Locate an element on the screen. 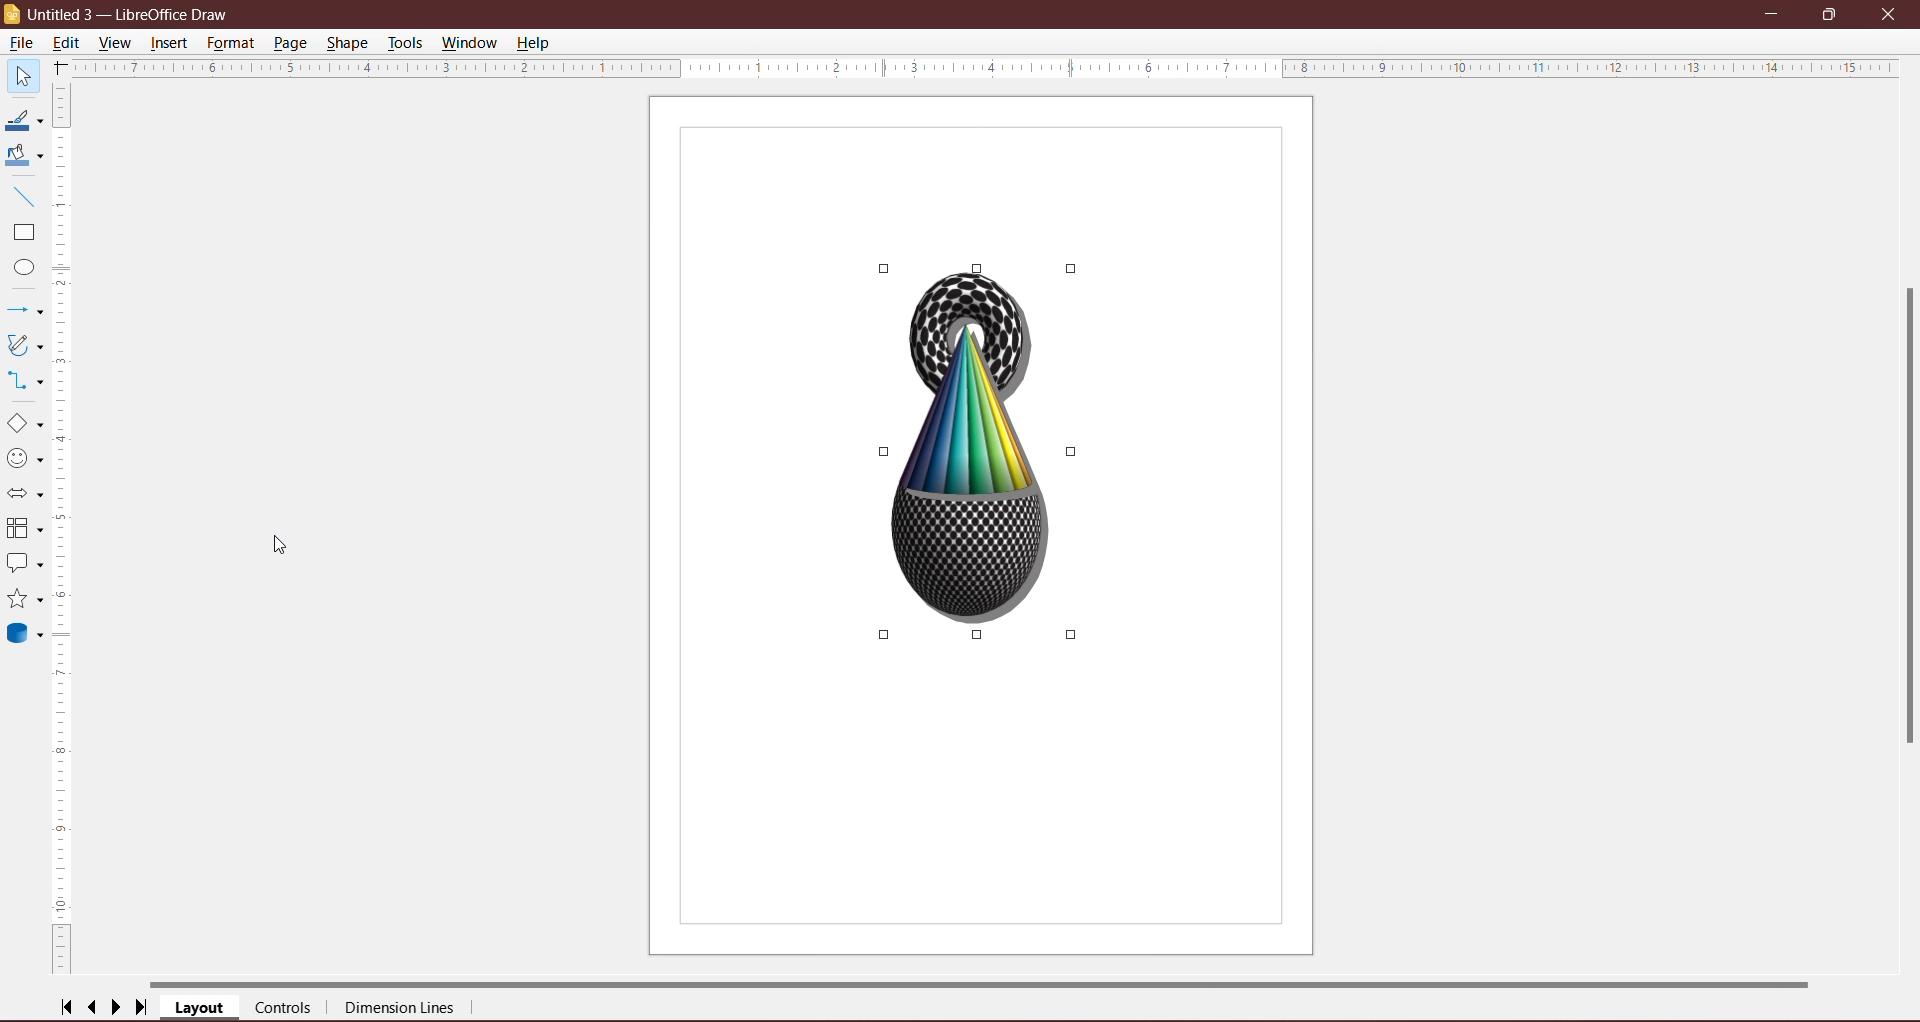  Shape is located at coordinates (347, 43).